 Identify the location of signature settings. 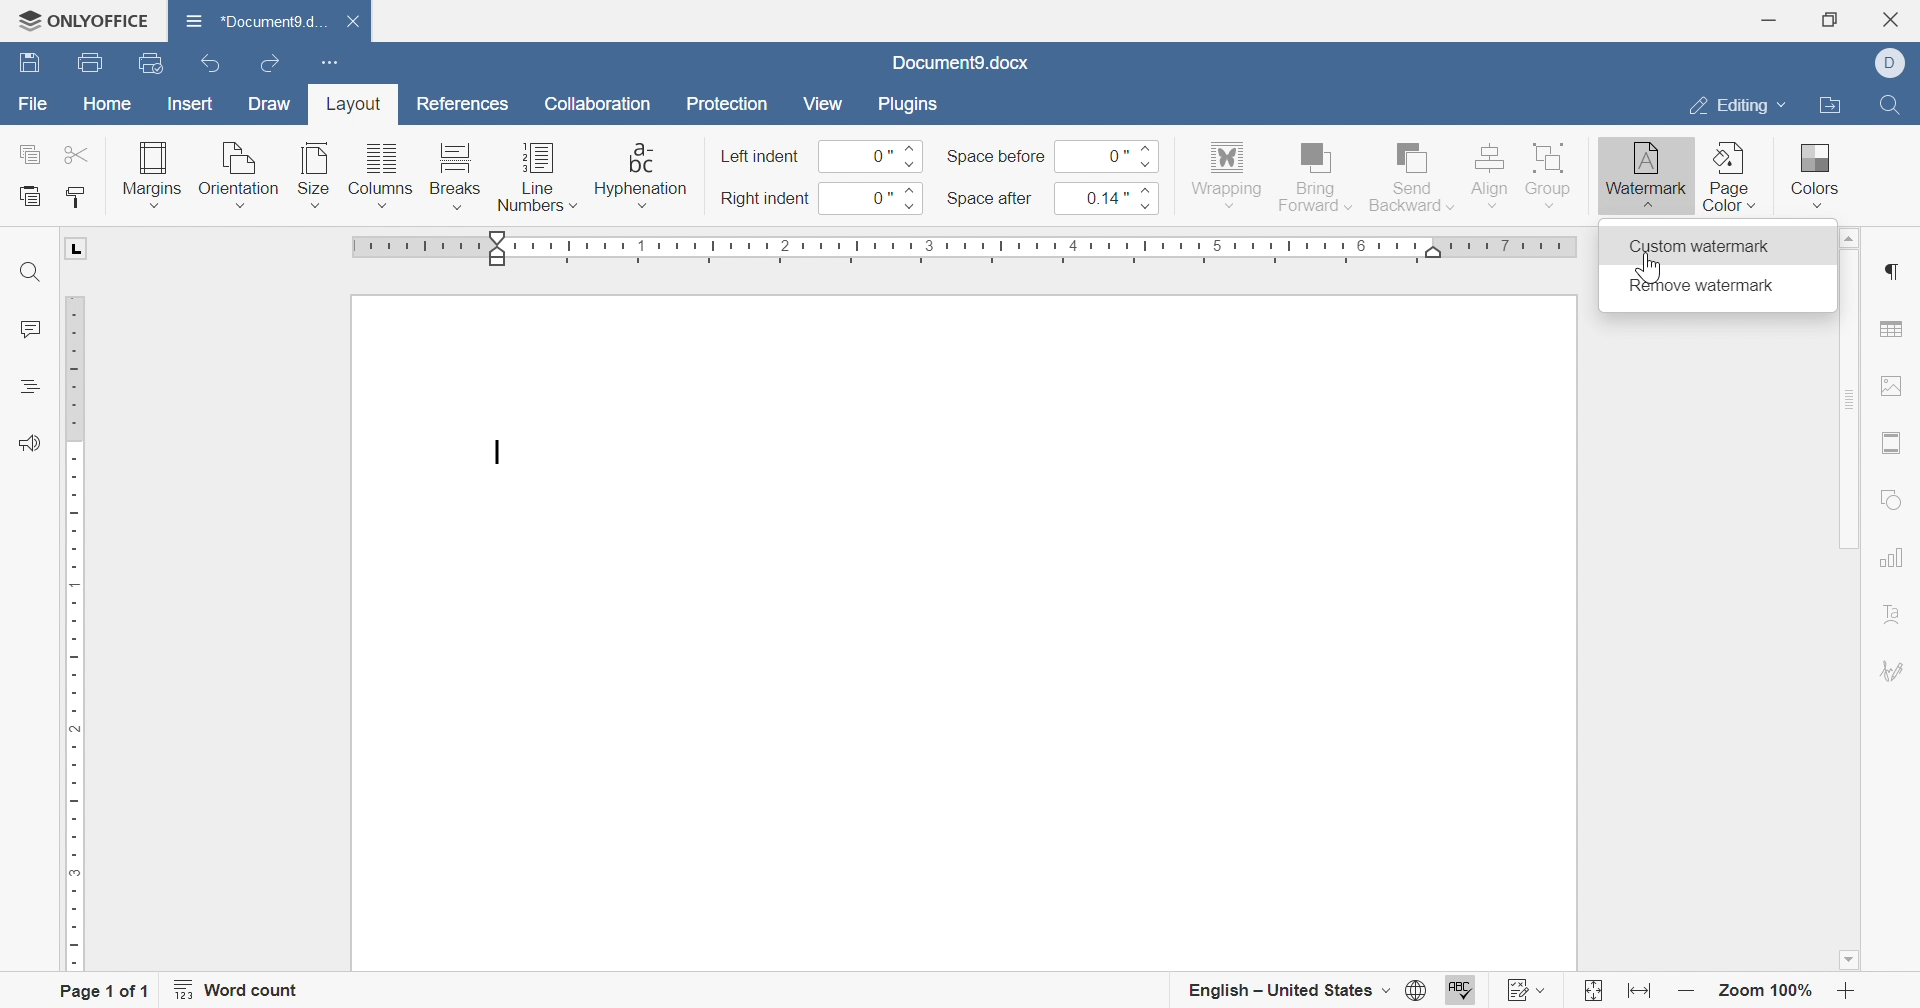
(1895, 671).